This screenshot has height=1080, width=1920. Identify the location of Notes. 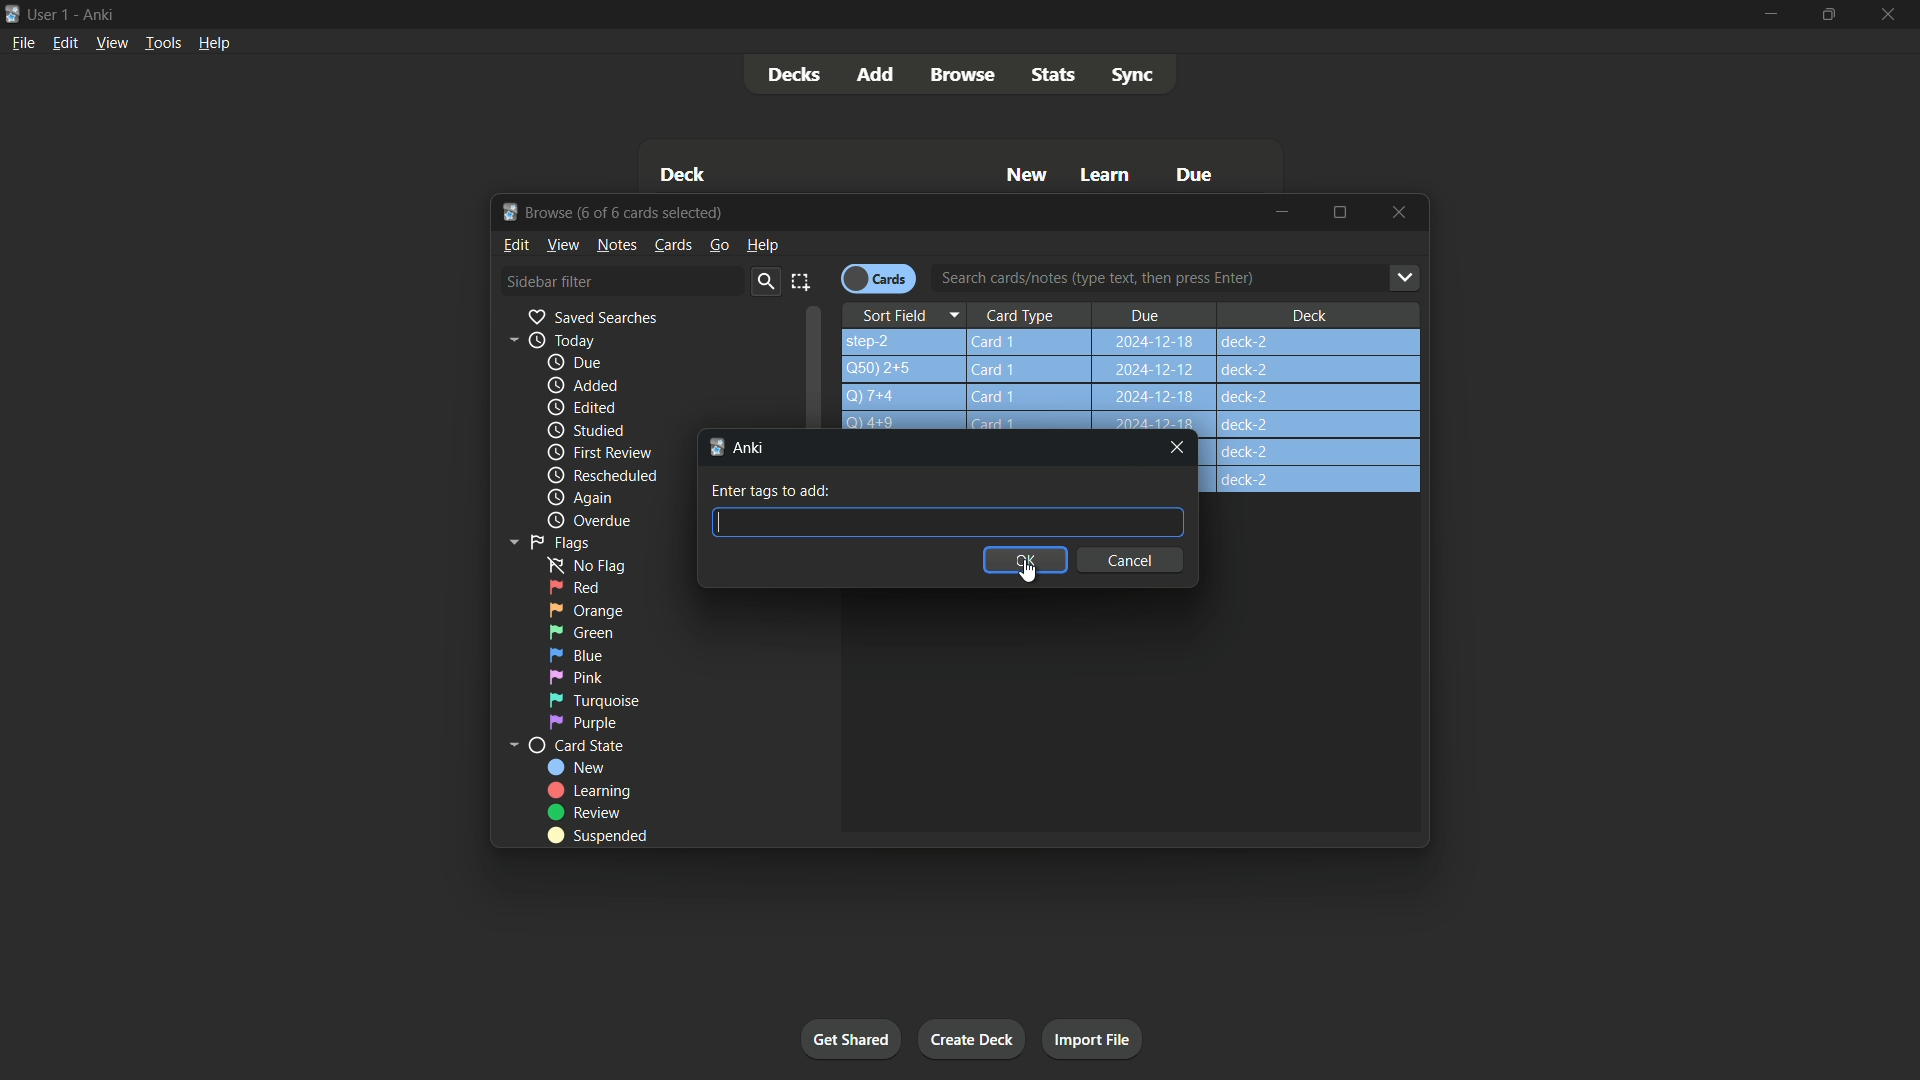
(618, 245).